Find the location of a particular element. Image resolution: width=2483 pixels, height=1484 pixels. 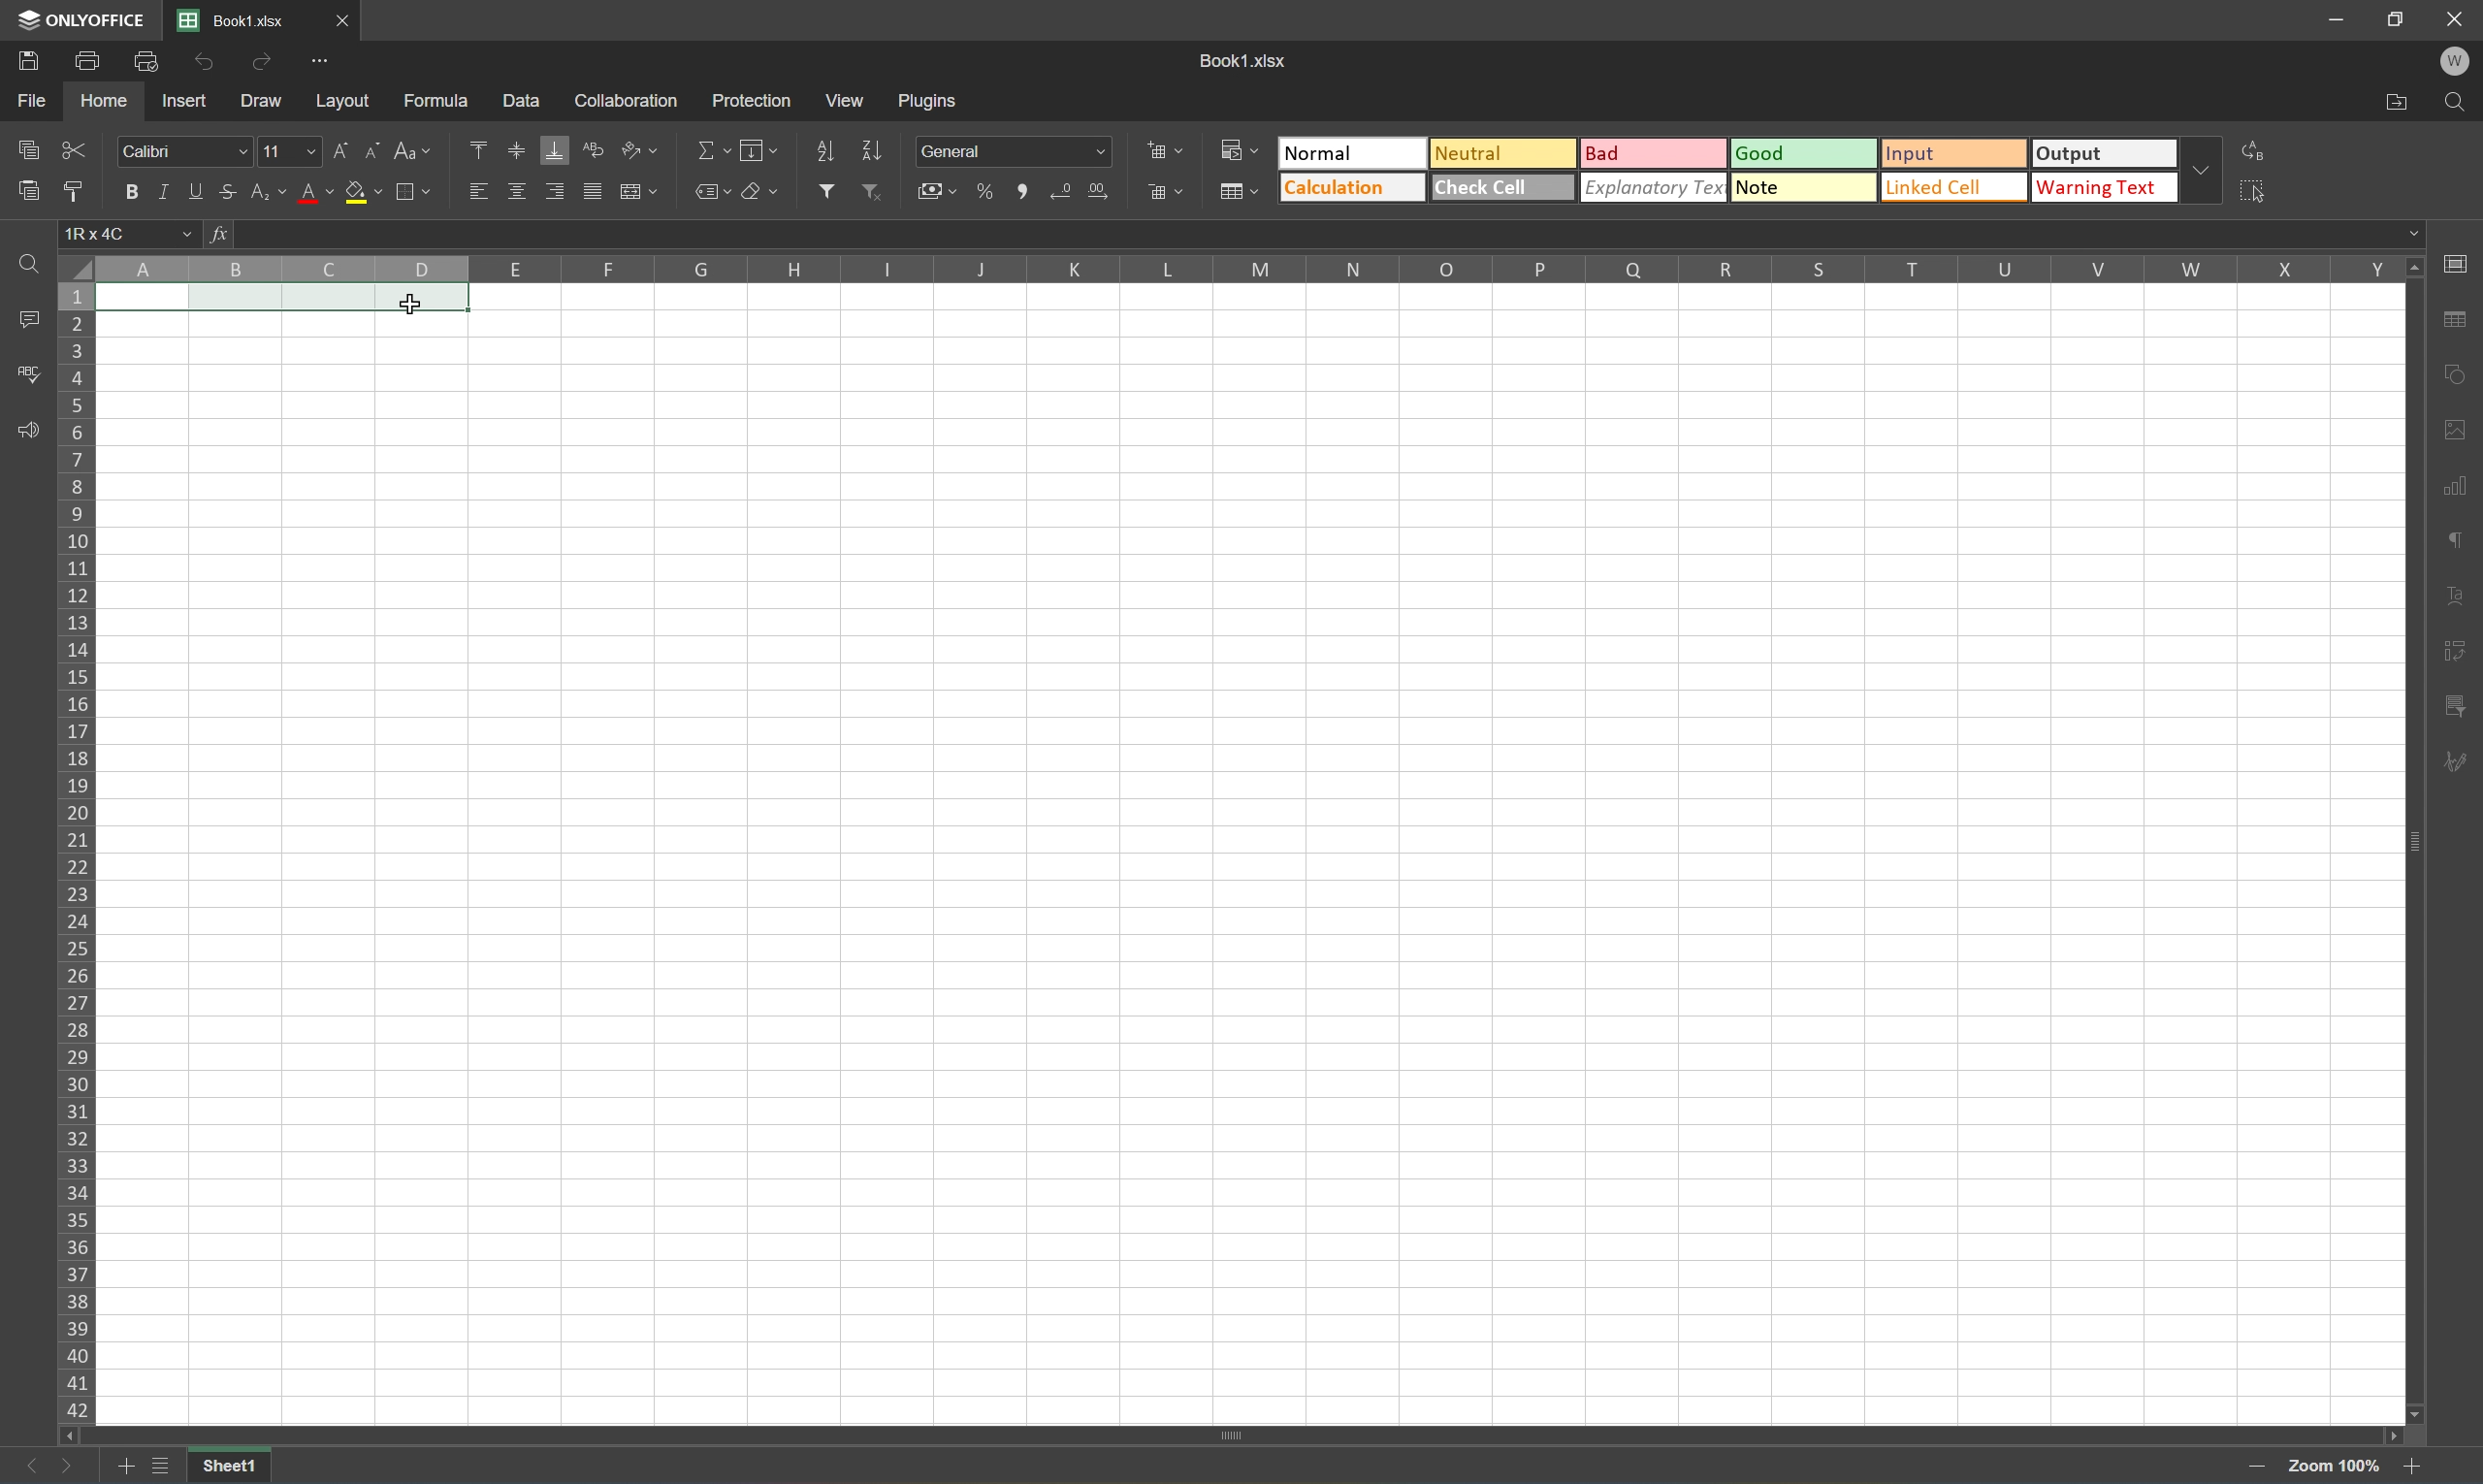

Plugins is located at coordinates (930, 100).